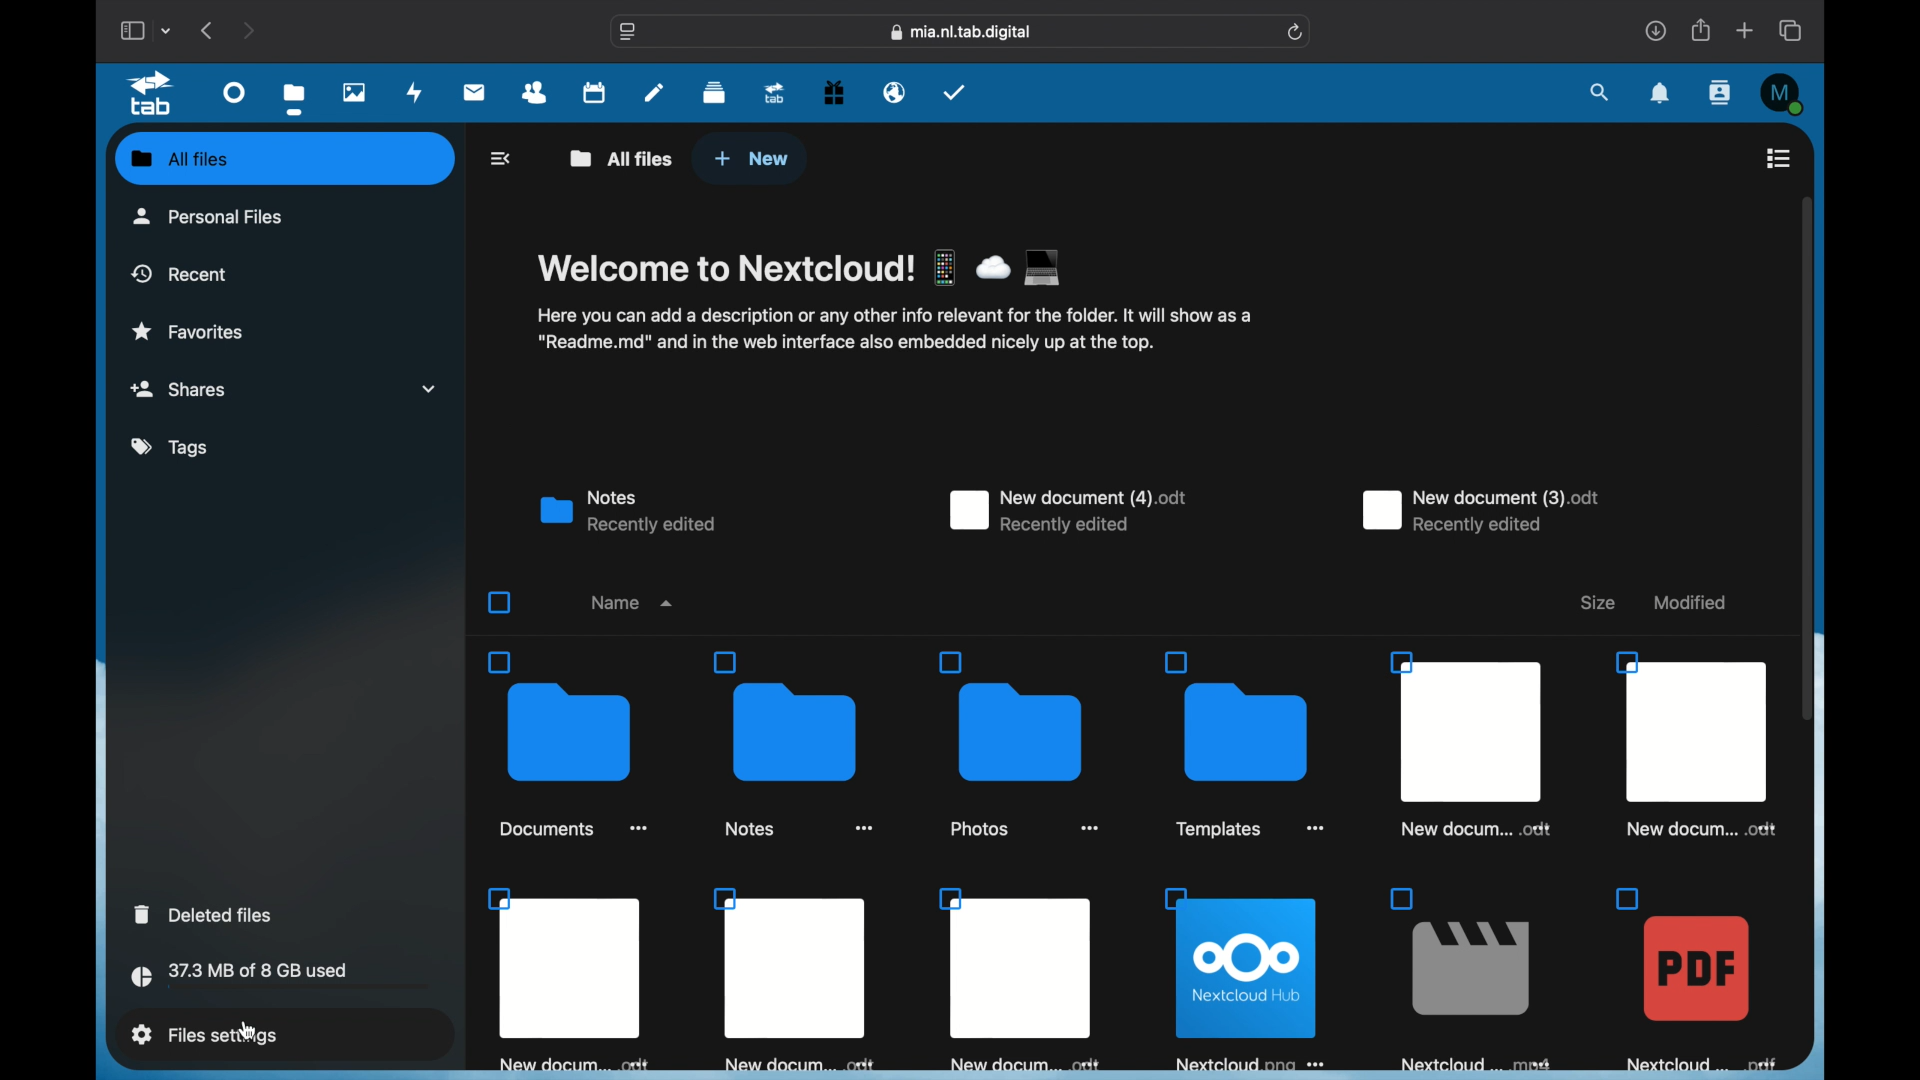  I want to click on cursor, so click(254, 1032).